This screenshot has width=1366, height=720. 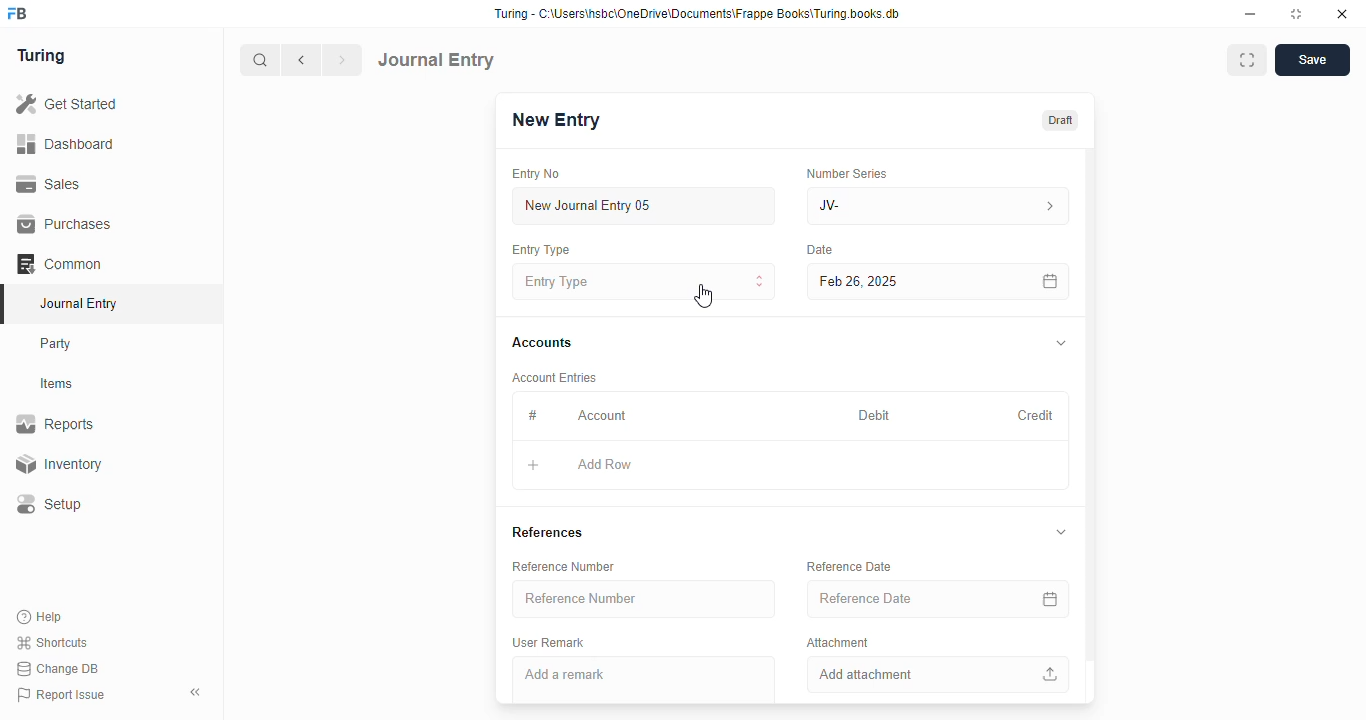 What do you see at coordinates (696, 14) in the screenshot?
I see `Turing - C:\Users\hsbc\OneDrive\Documents\Frappe Books\Turing books.db` at bounding box center [696, 14].